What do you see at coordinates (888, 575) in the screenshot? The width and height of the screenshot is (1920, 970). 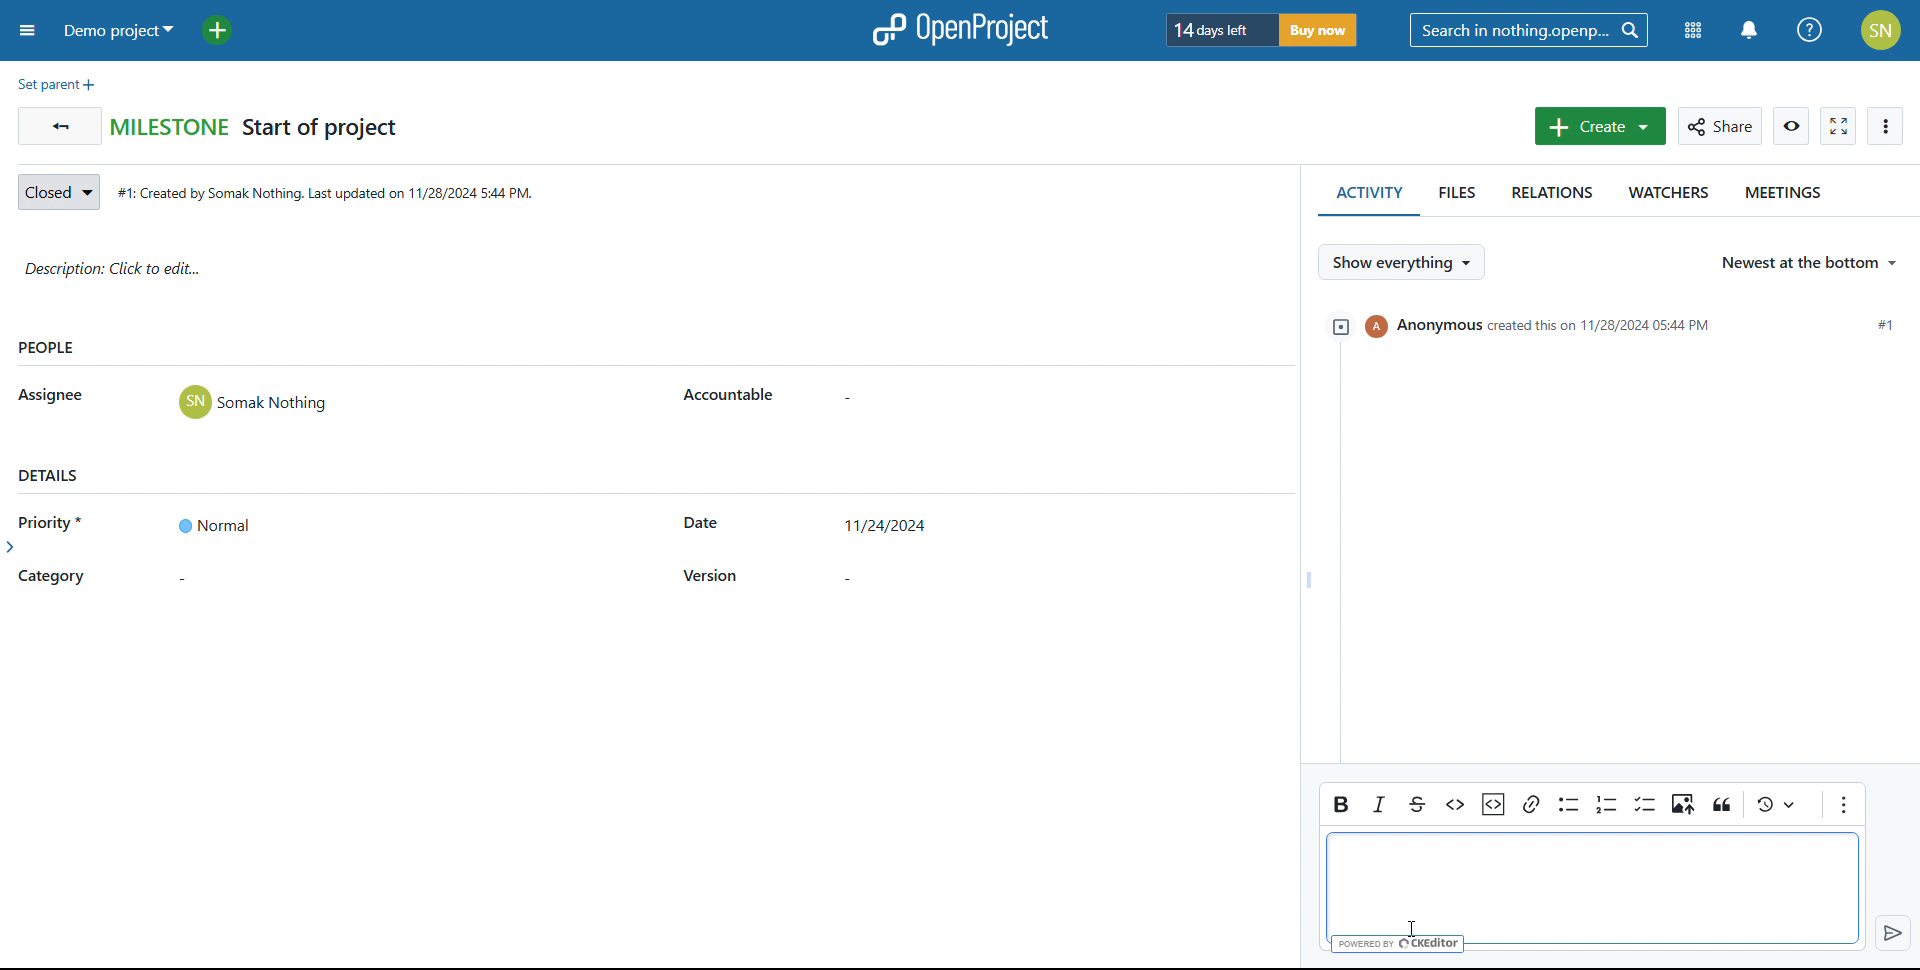 I see `set version` at bounding box center [888, 575].